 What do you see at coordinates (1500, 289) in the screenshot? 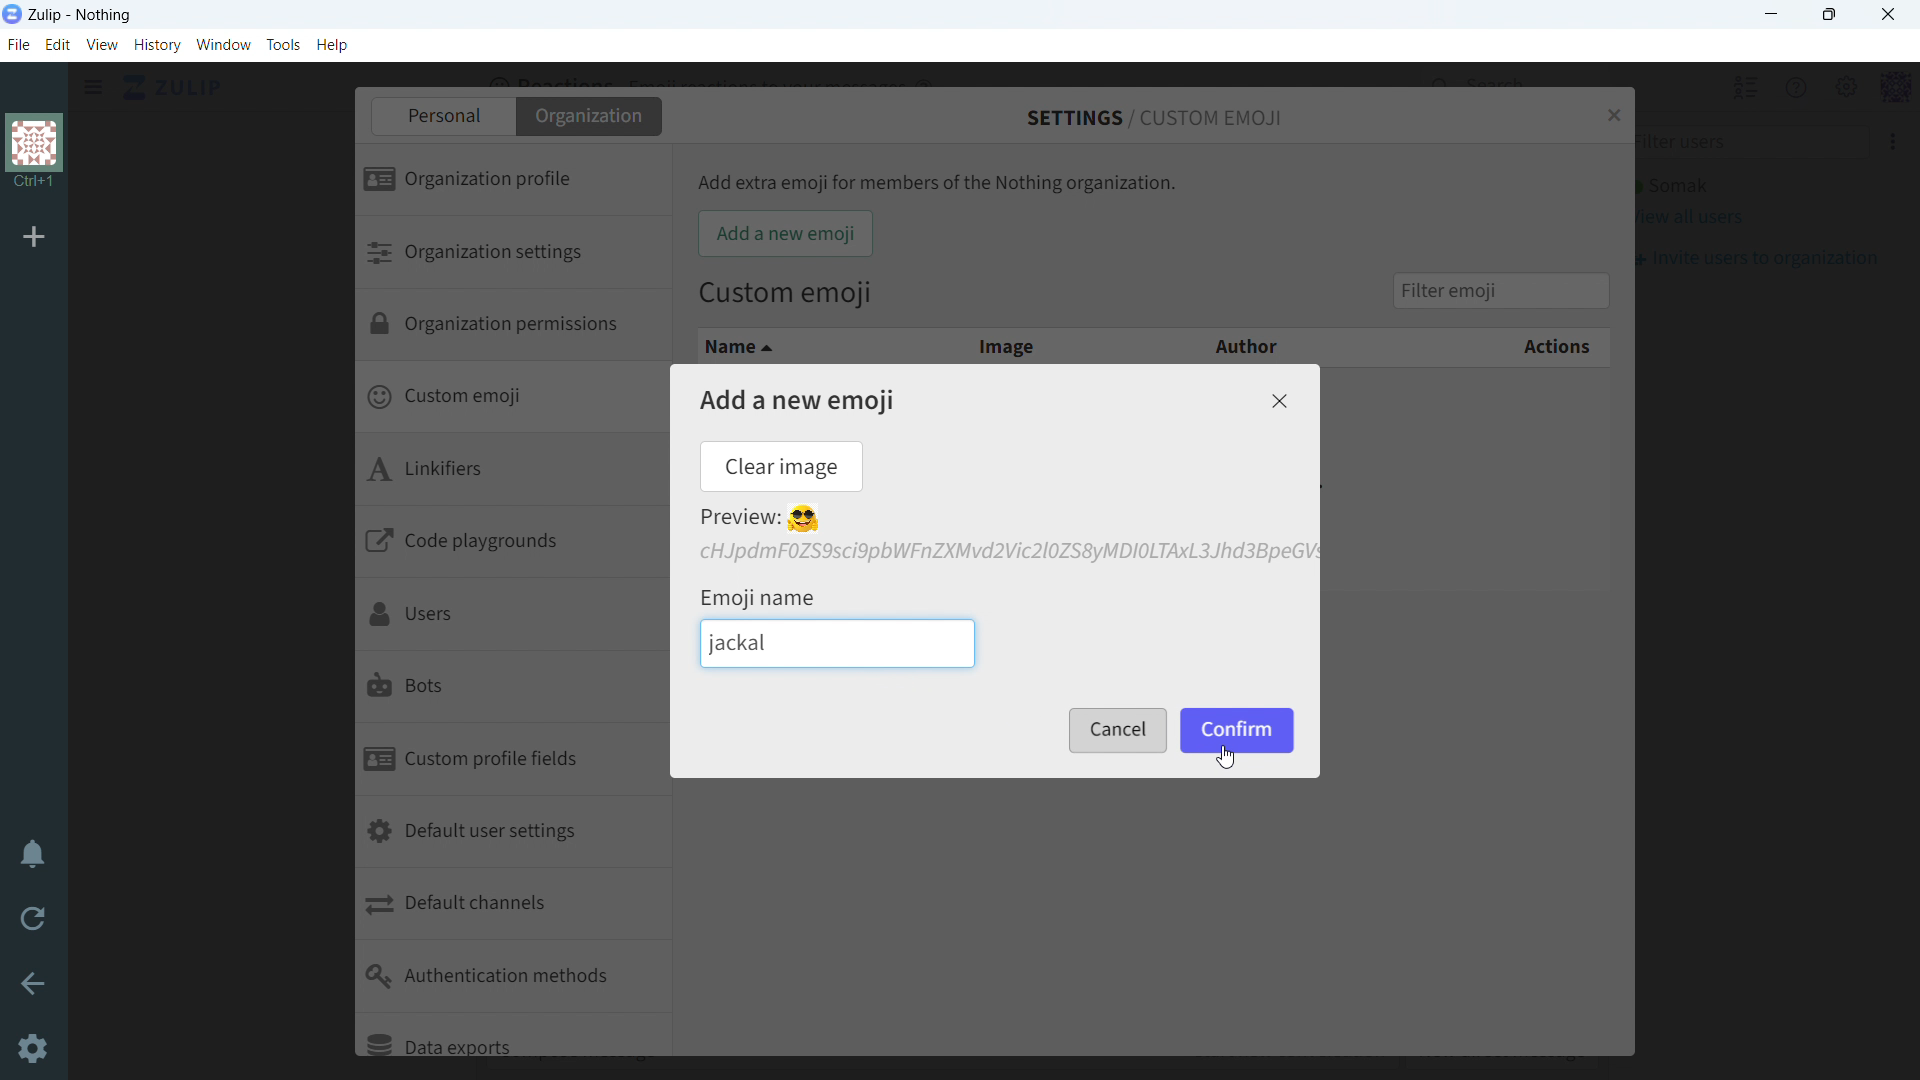
I see `filter emoji` at bounding box center [1500, 289].